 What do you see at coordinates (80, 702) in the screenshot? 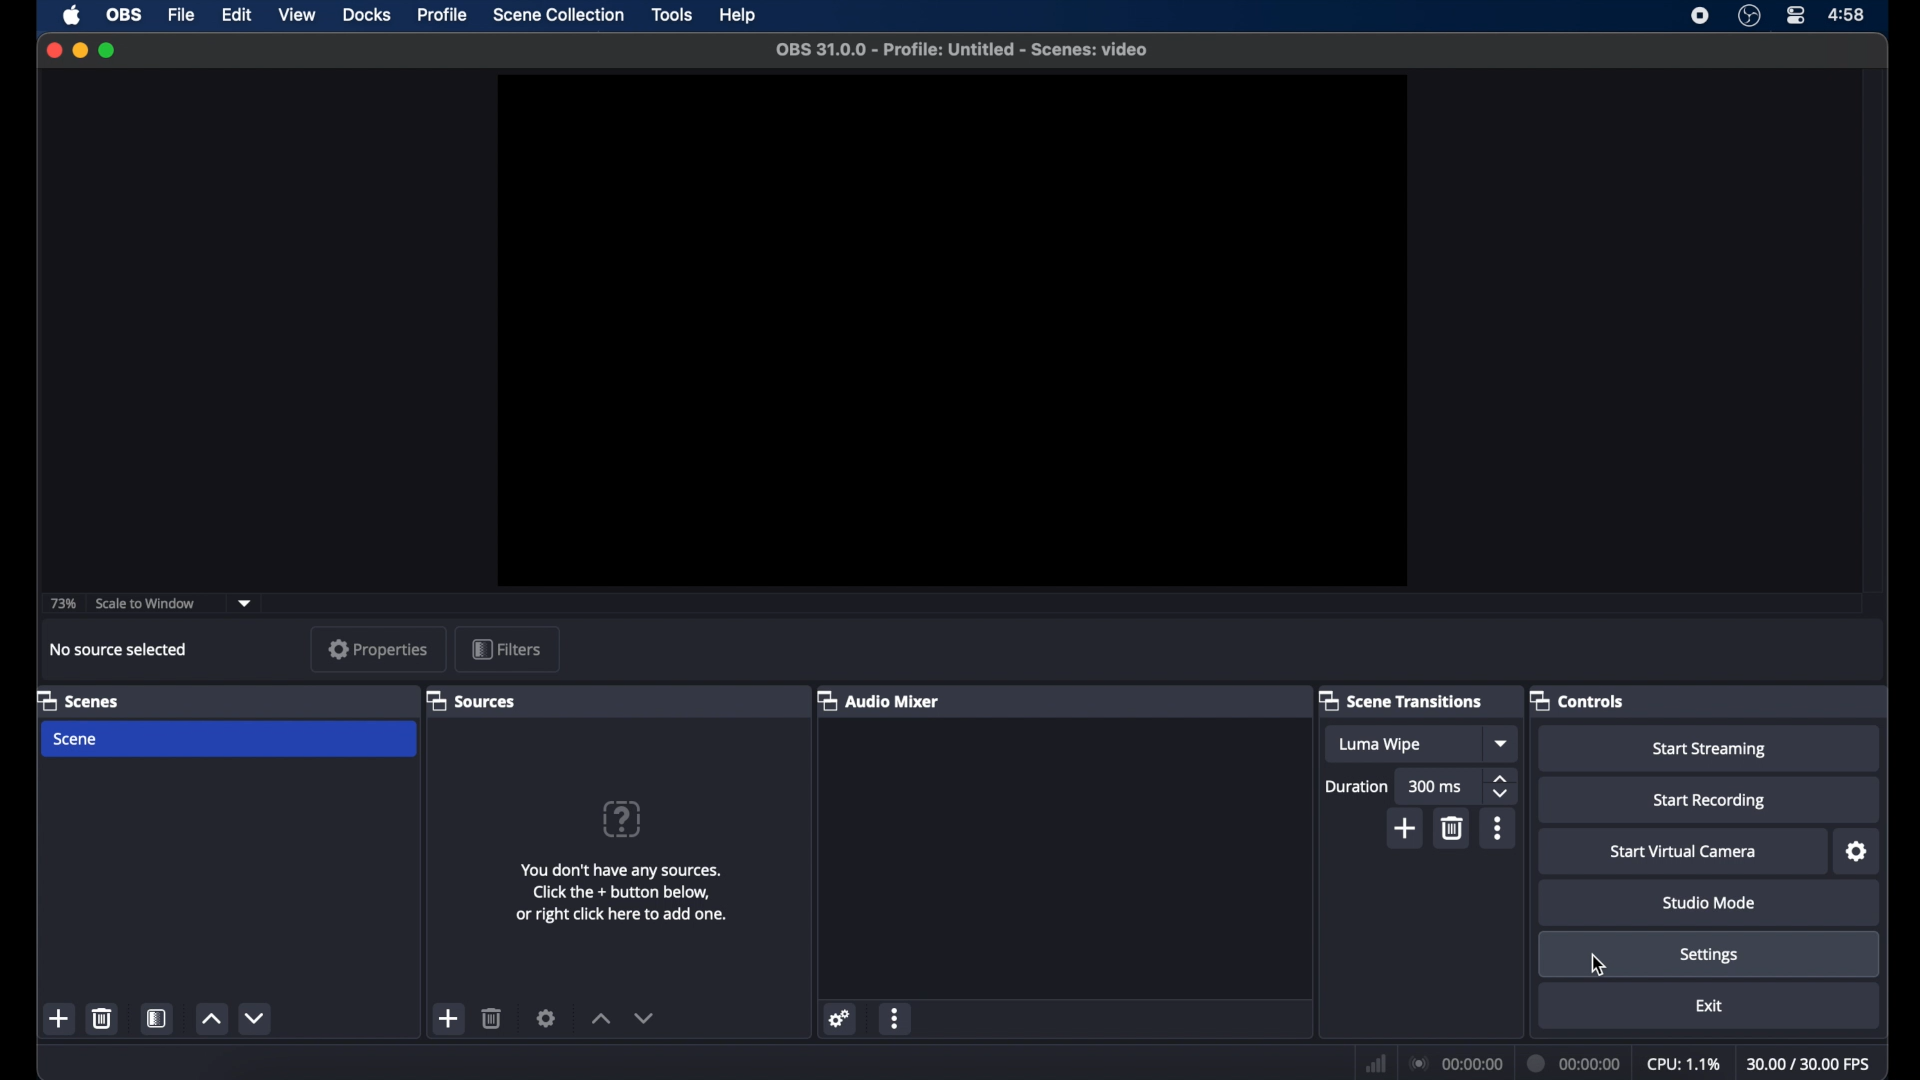
I see `scenes` at bounding box center [80, 702].